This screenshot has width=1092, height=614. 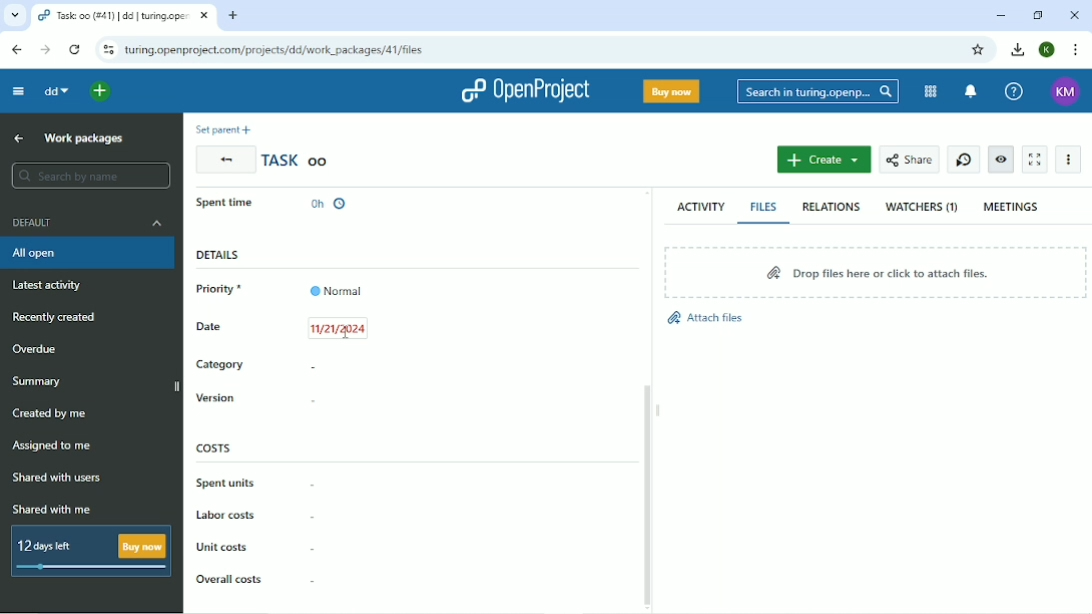 What do you see at coordinates (279, 289) in the screenshot?
I see `Priority` at bounding box center [279, 289].